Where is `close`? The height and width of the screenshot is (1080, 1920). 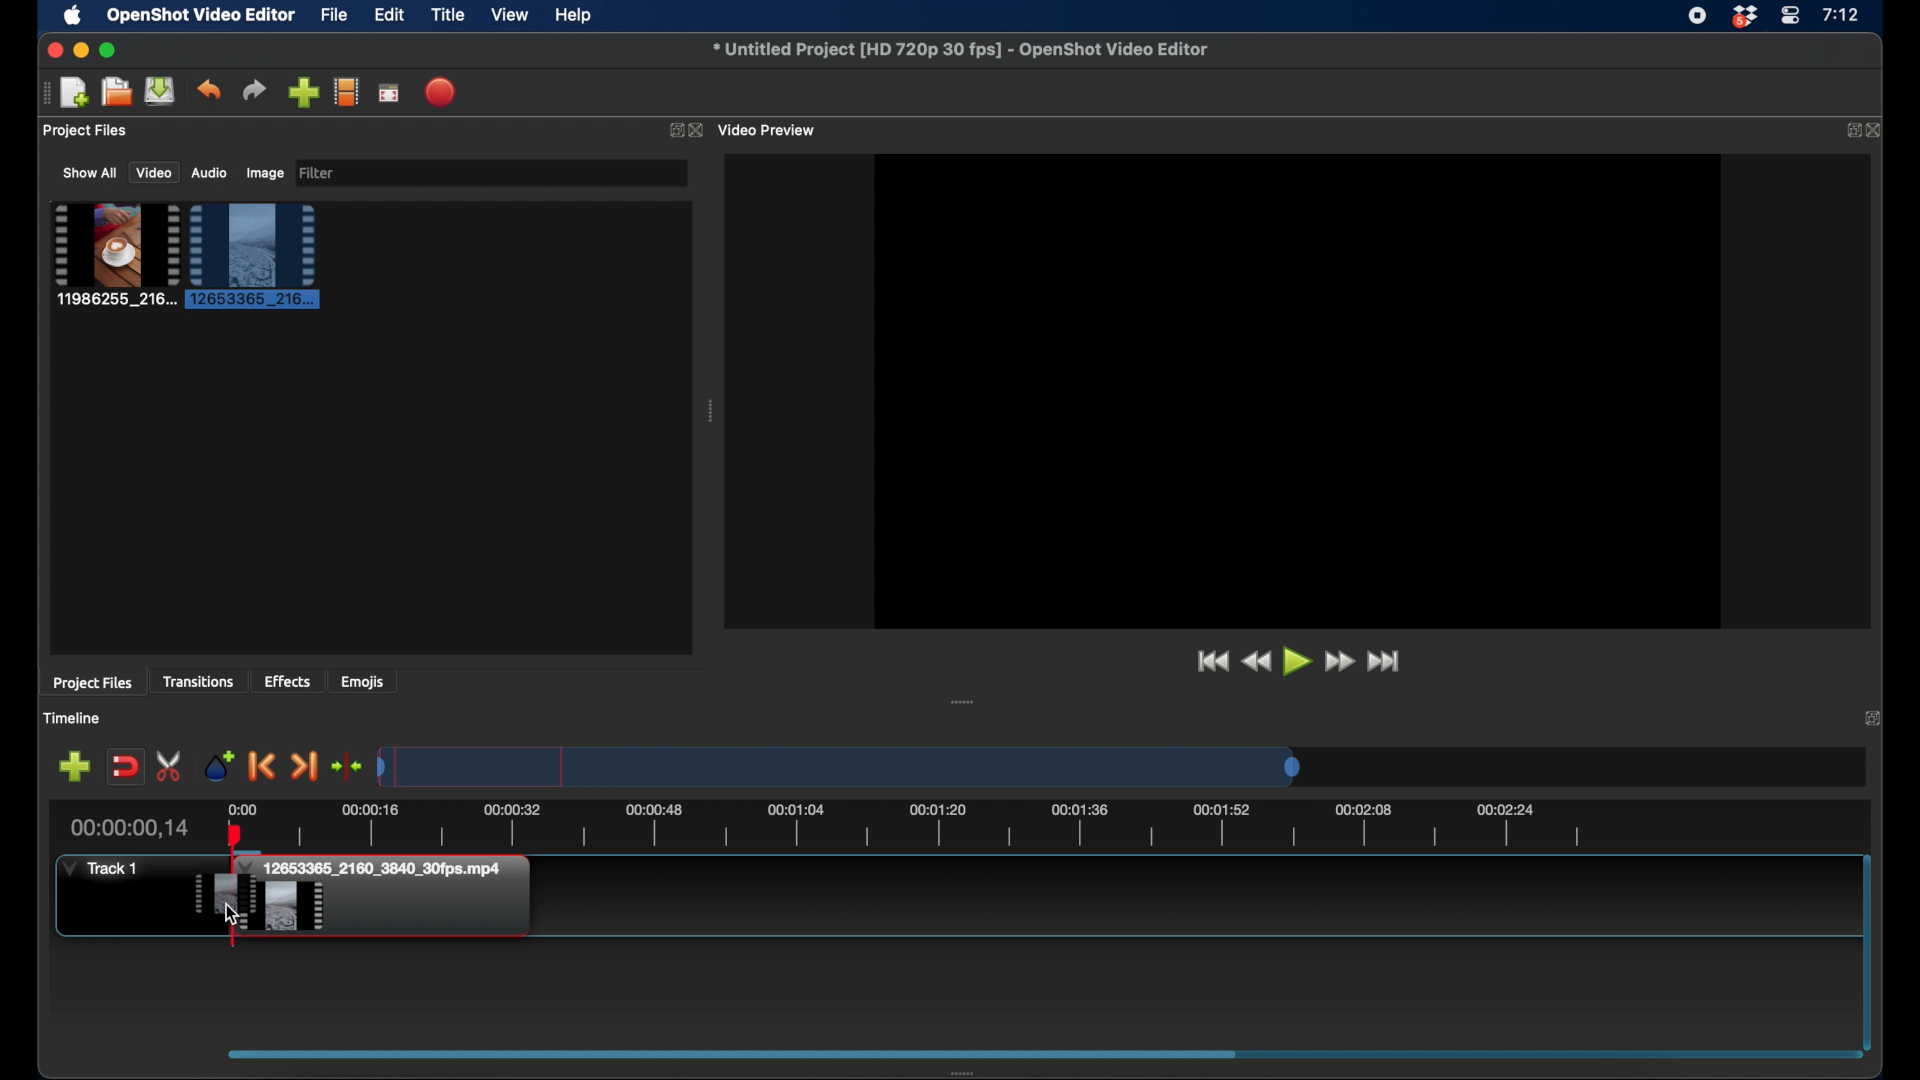
close is located at coordinates (53, 50).